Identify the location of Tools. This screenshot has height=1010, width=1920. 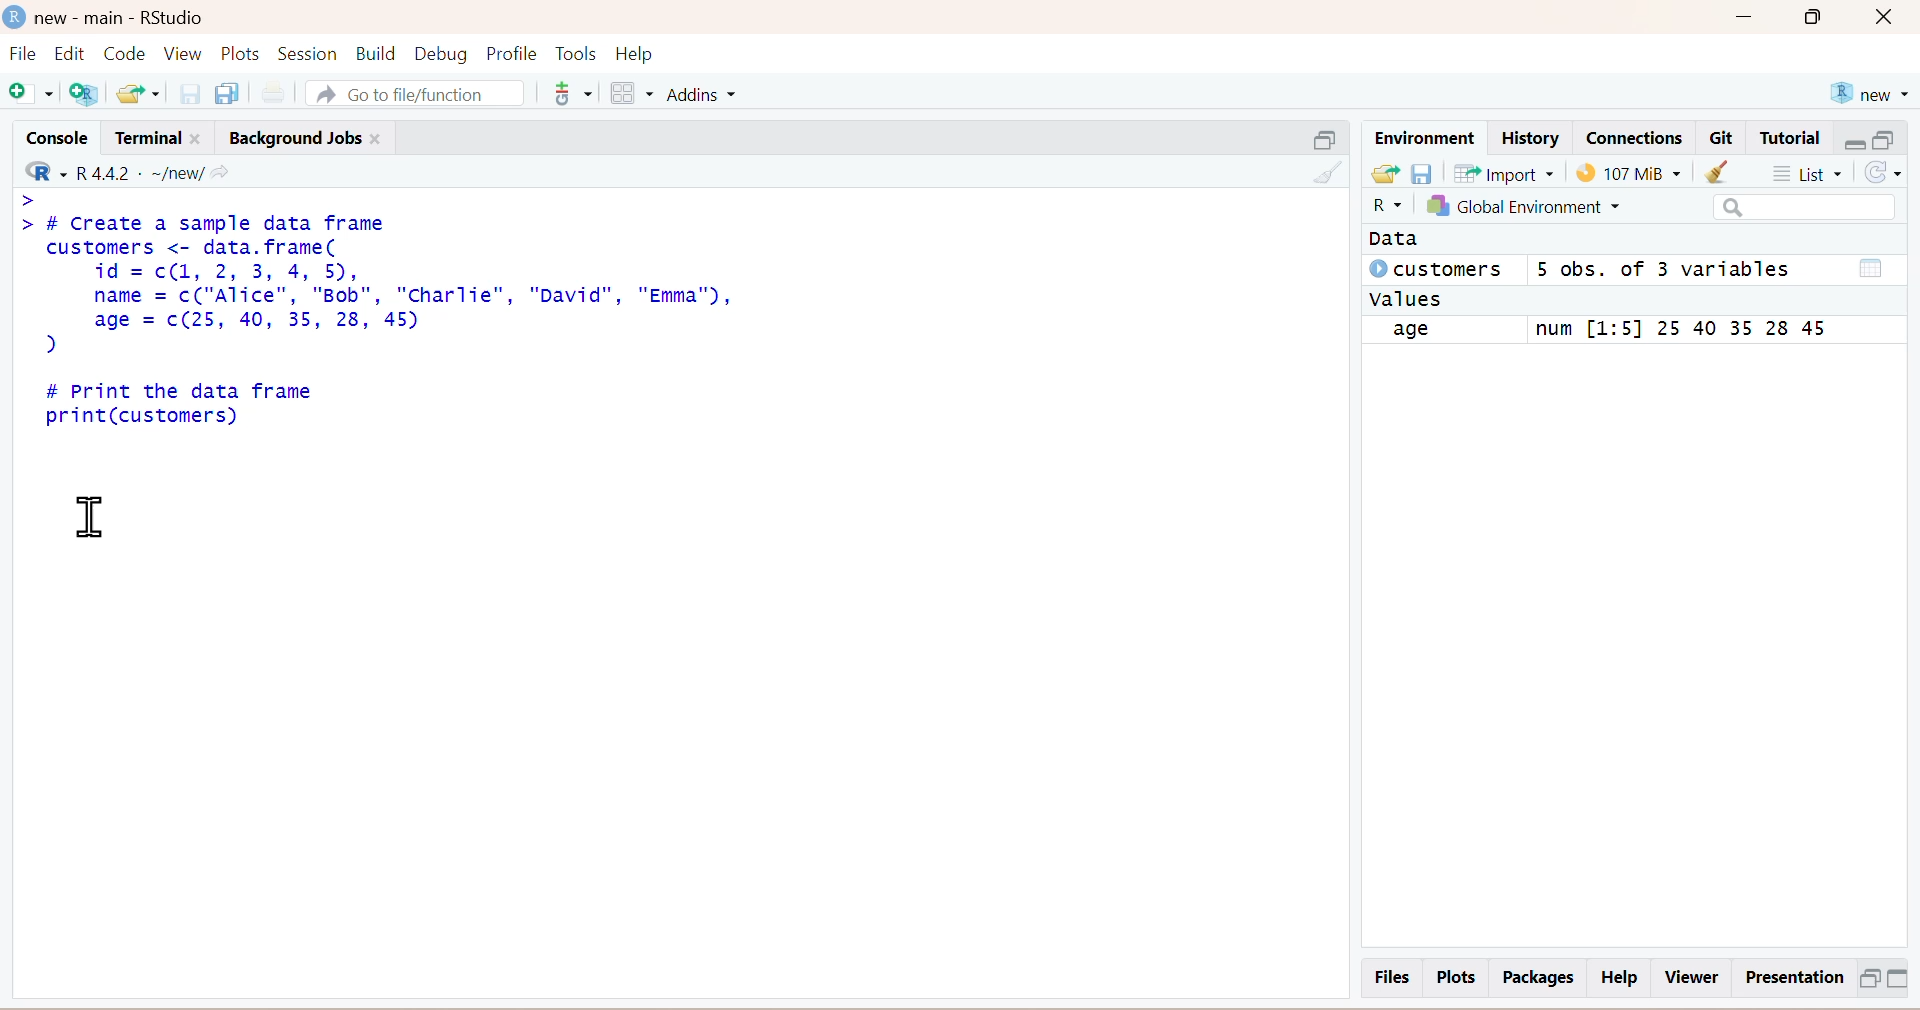
(577, 51).